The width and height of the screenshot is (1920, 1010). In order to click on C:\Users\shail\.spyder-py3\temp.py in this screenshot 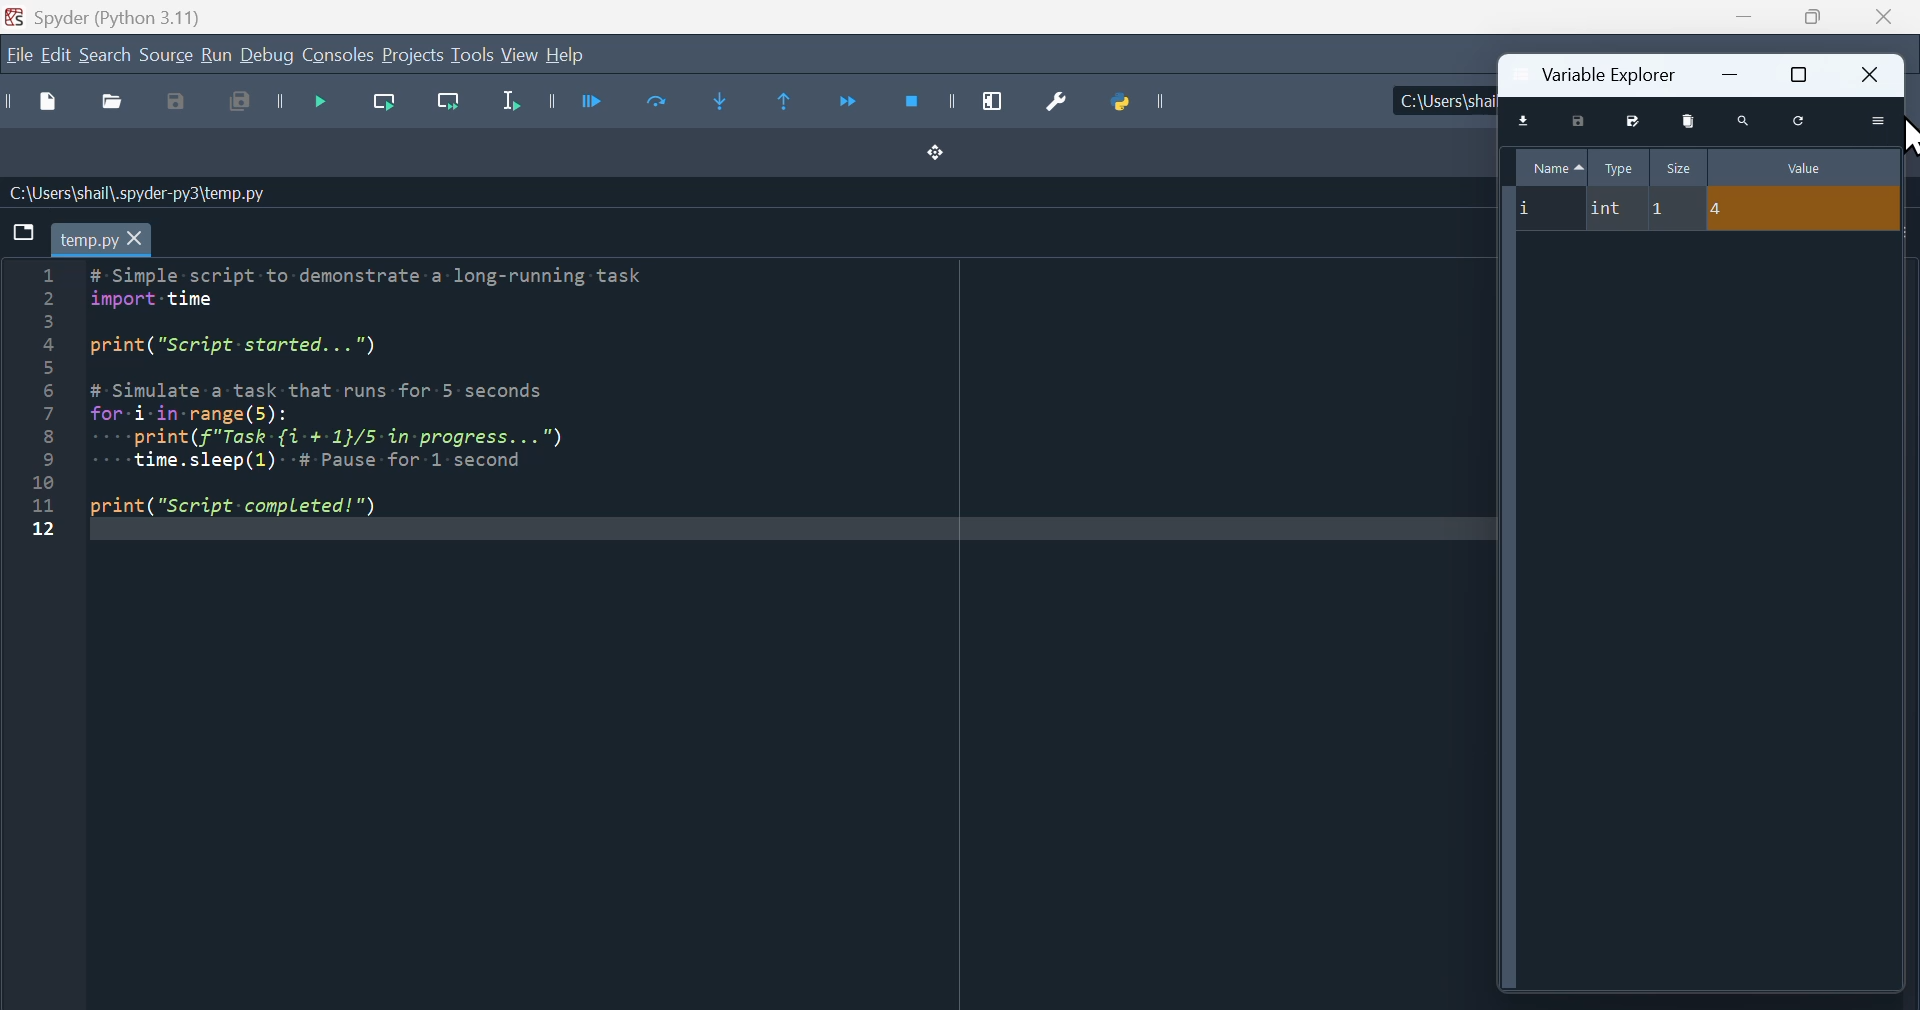, I will do `click(140, 193)`.